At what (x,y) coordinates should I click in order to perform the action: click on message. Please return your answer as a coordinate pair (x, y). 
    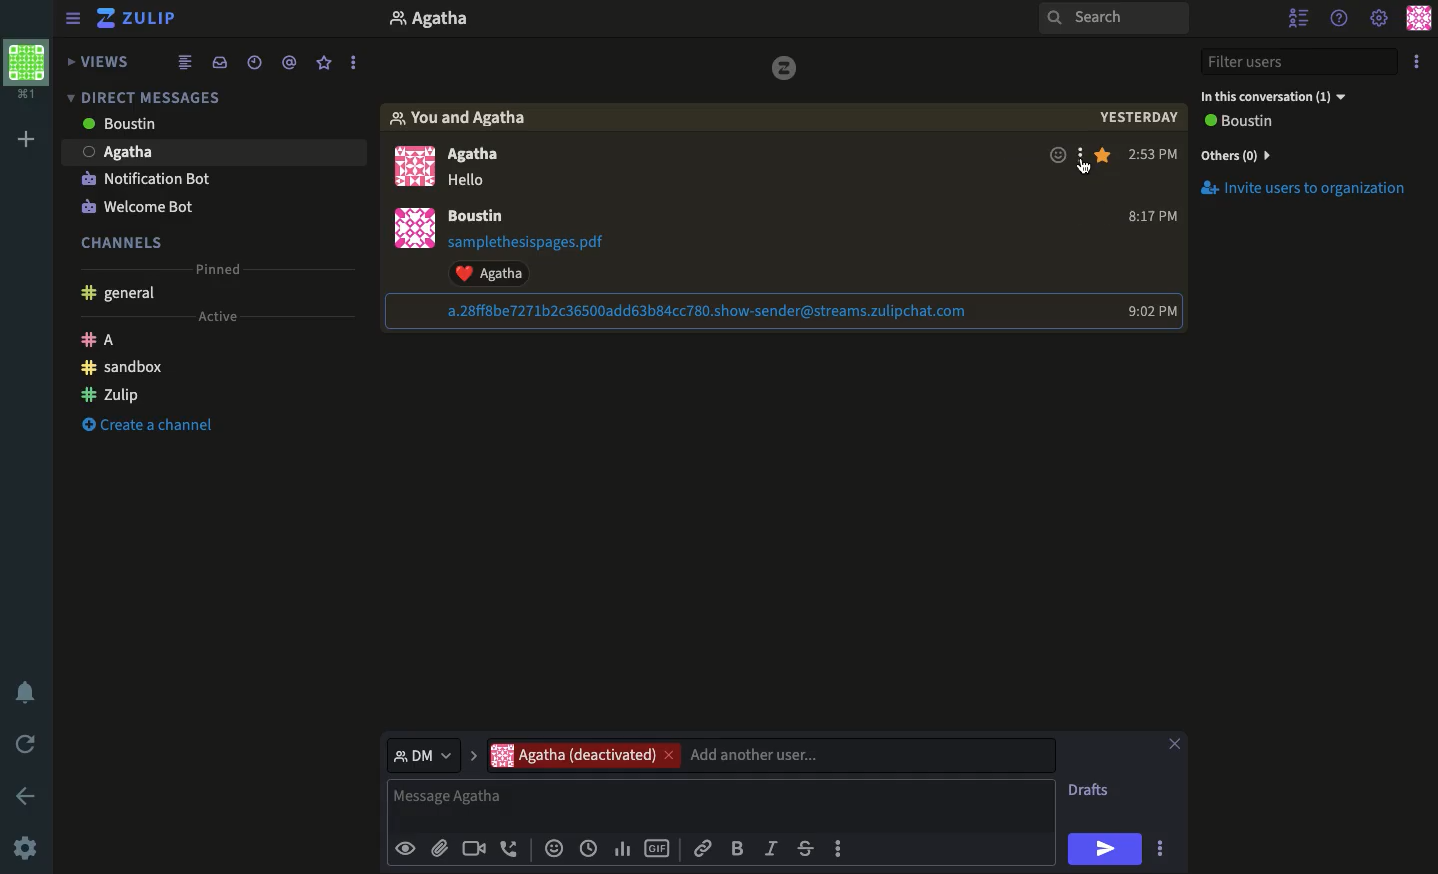
    Looking at the image, I should click on (471, 183).